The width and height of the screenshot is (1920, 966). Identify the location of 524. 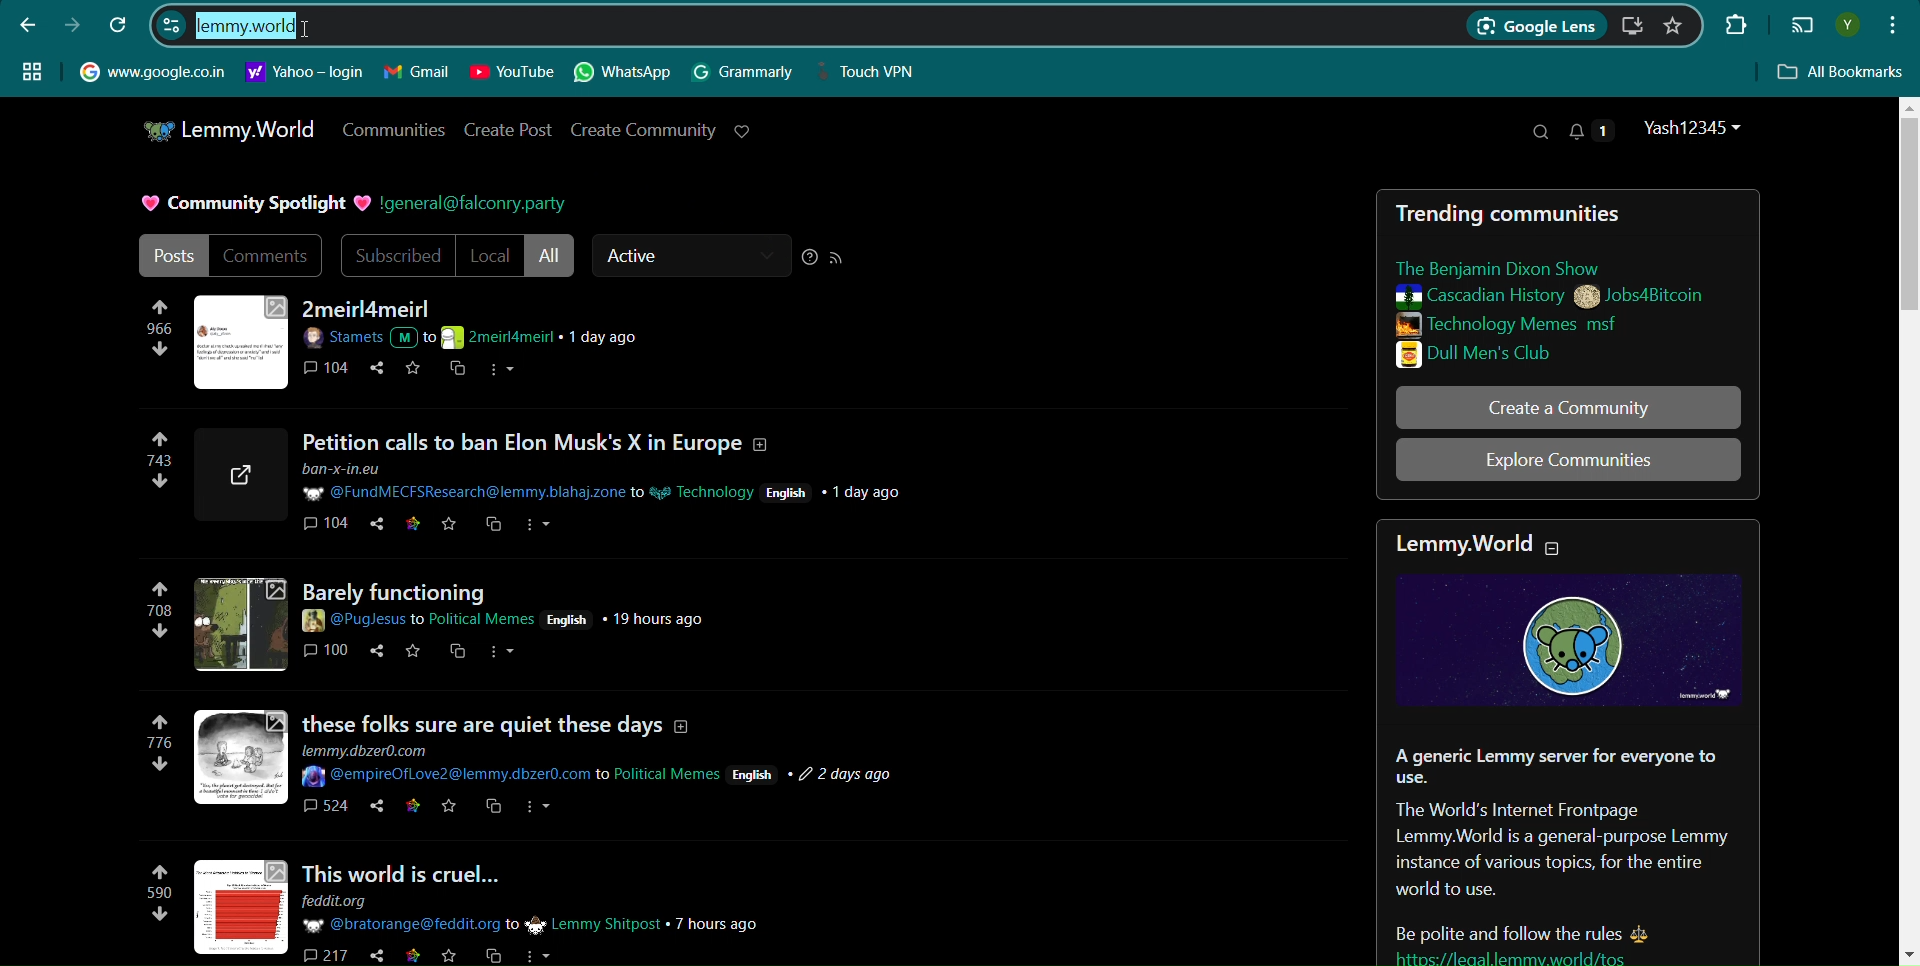
(324, 811).